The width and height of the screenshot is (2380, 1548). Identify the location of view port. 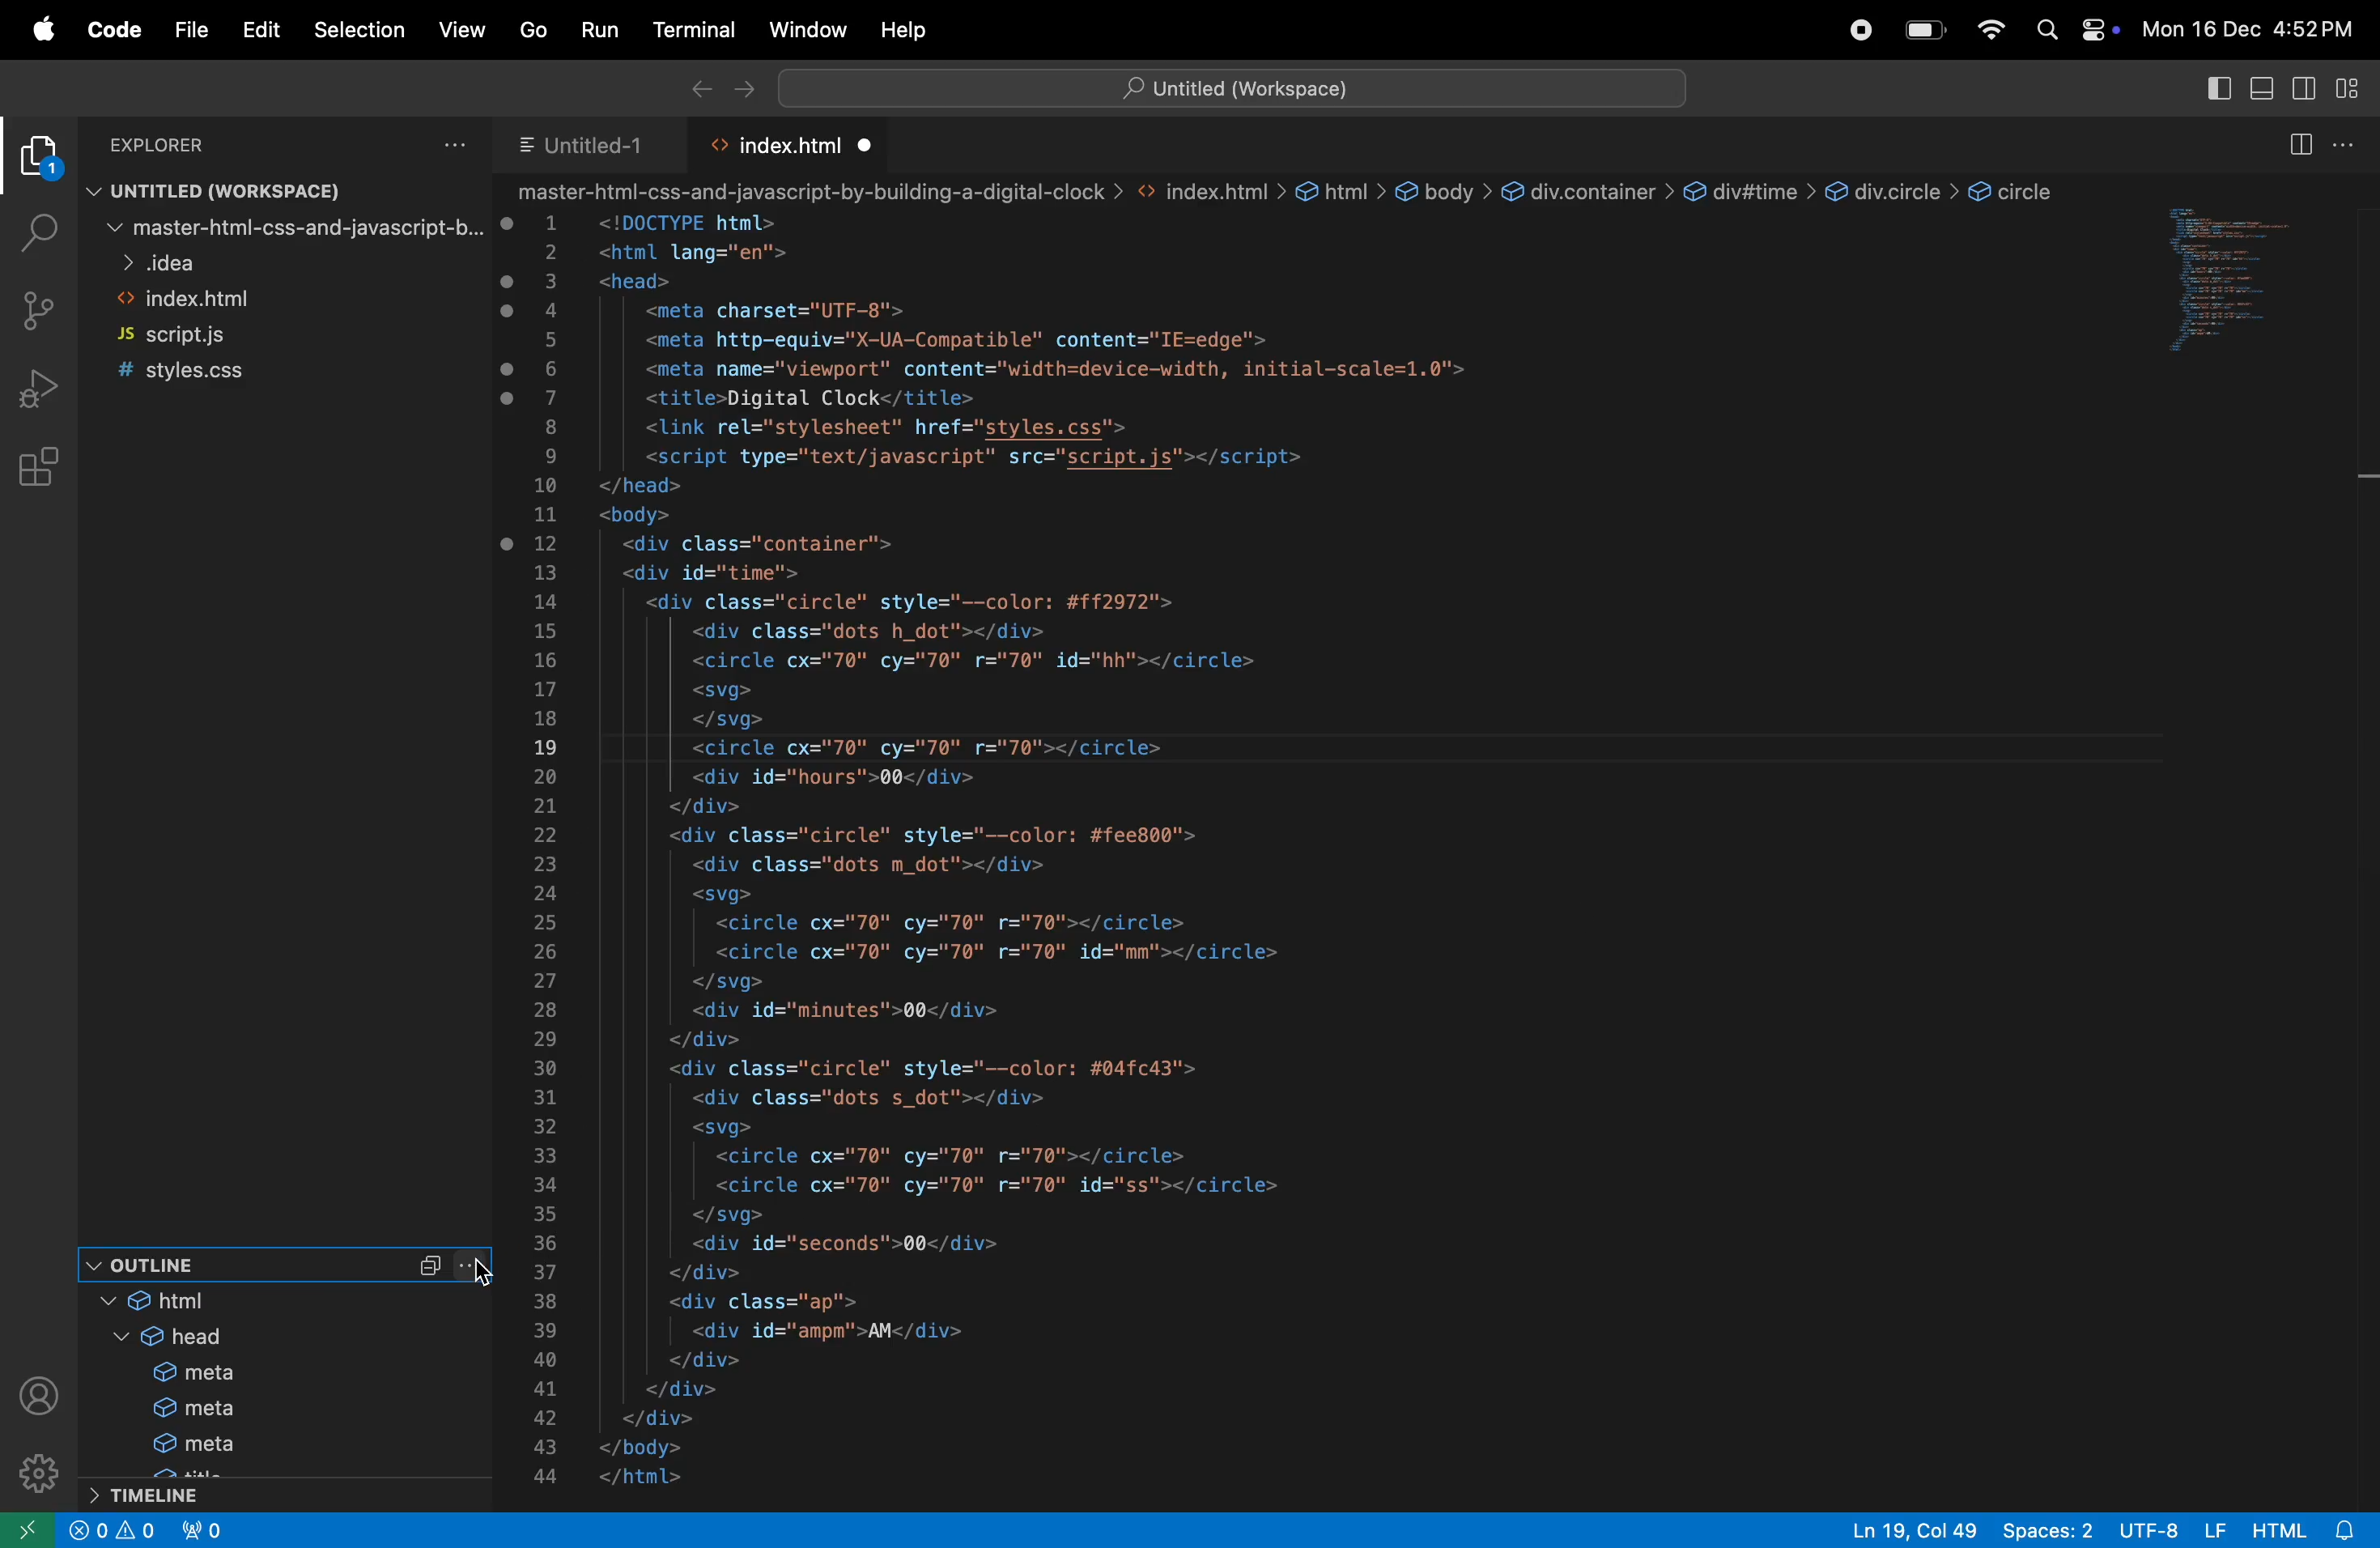
(209, 1530).